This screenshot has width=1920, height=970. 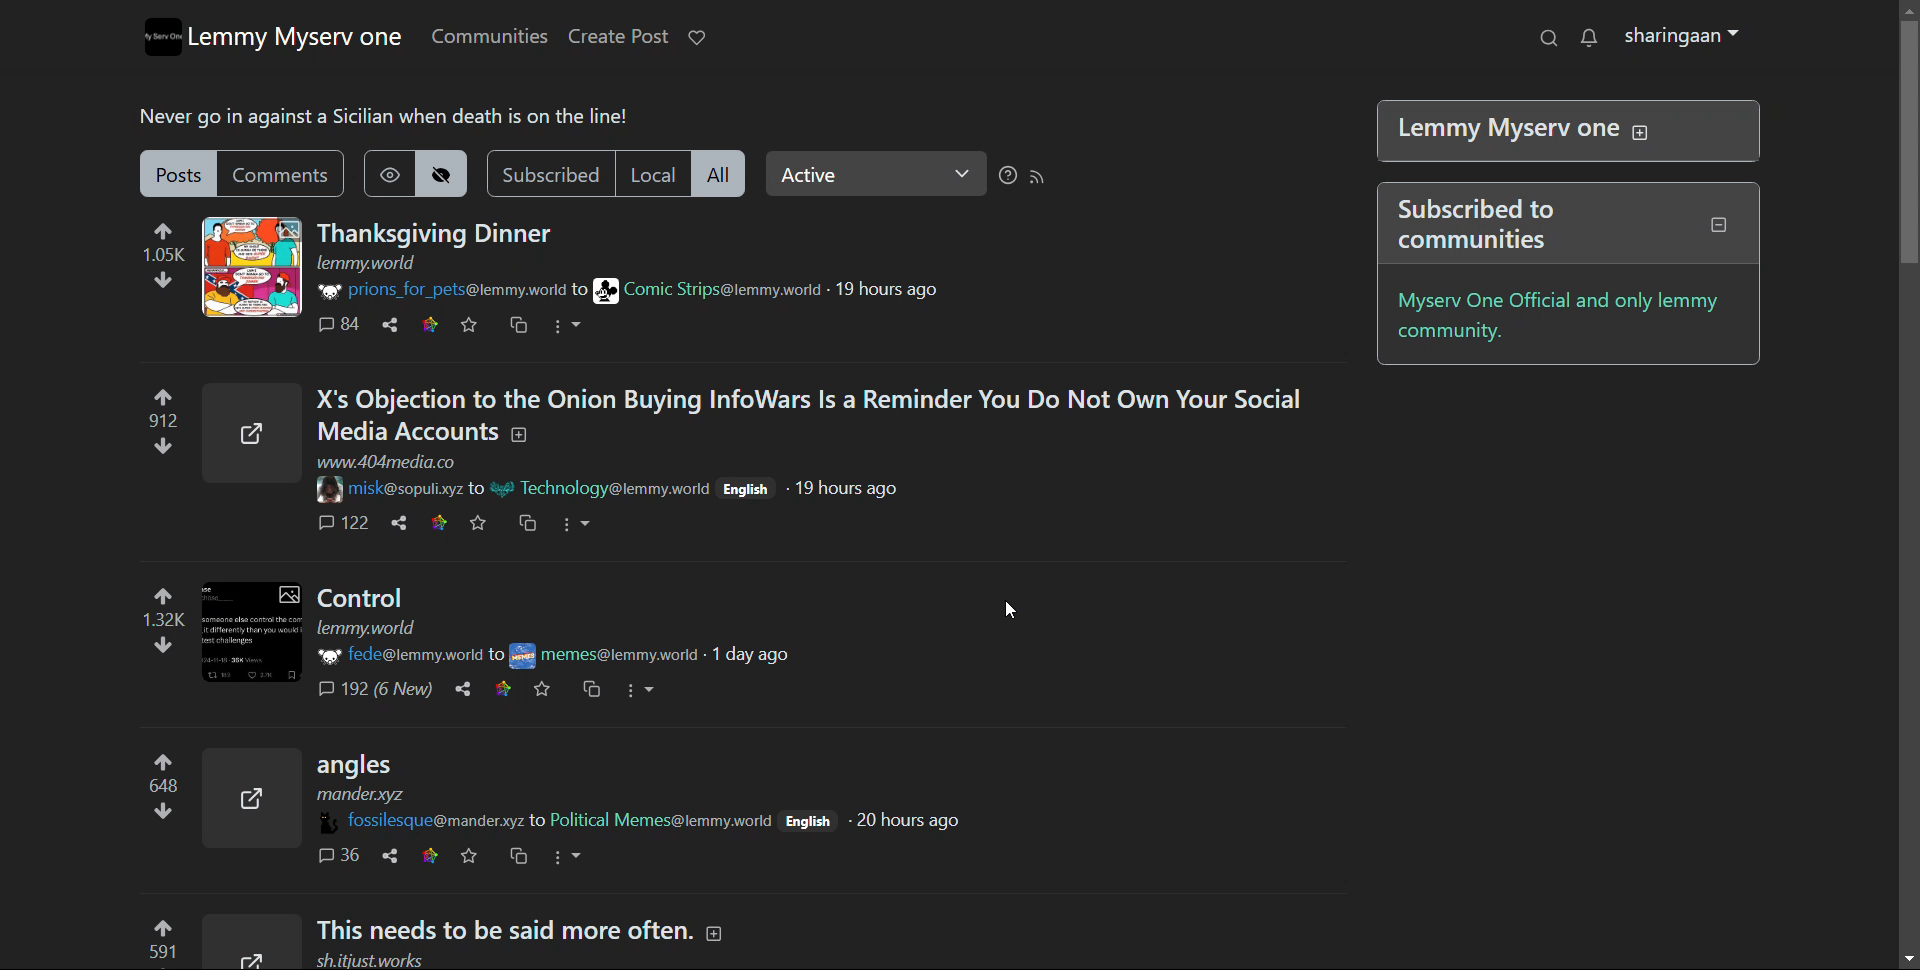 What do you see at coordinates (165, 258) in the screenshot?
I see `upvote and downvote` at bounding box center [165, 258].